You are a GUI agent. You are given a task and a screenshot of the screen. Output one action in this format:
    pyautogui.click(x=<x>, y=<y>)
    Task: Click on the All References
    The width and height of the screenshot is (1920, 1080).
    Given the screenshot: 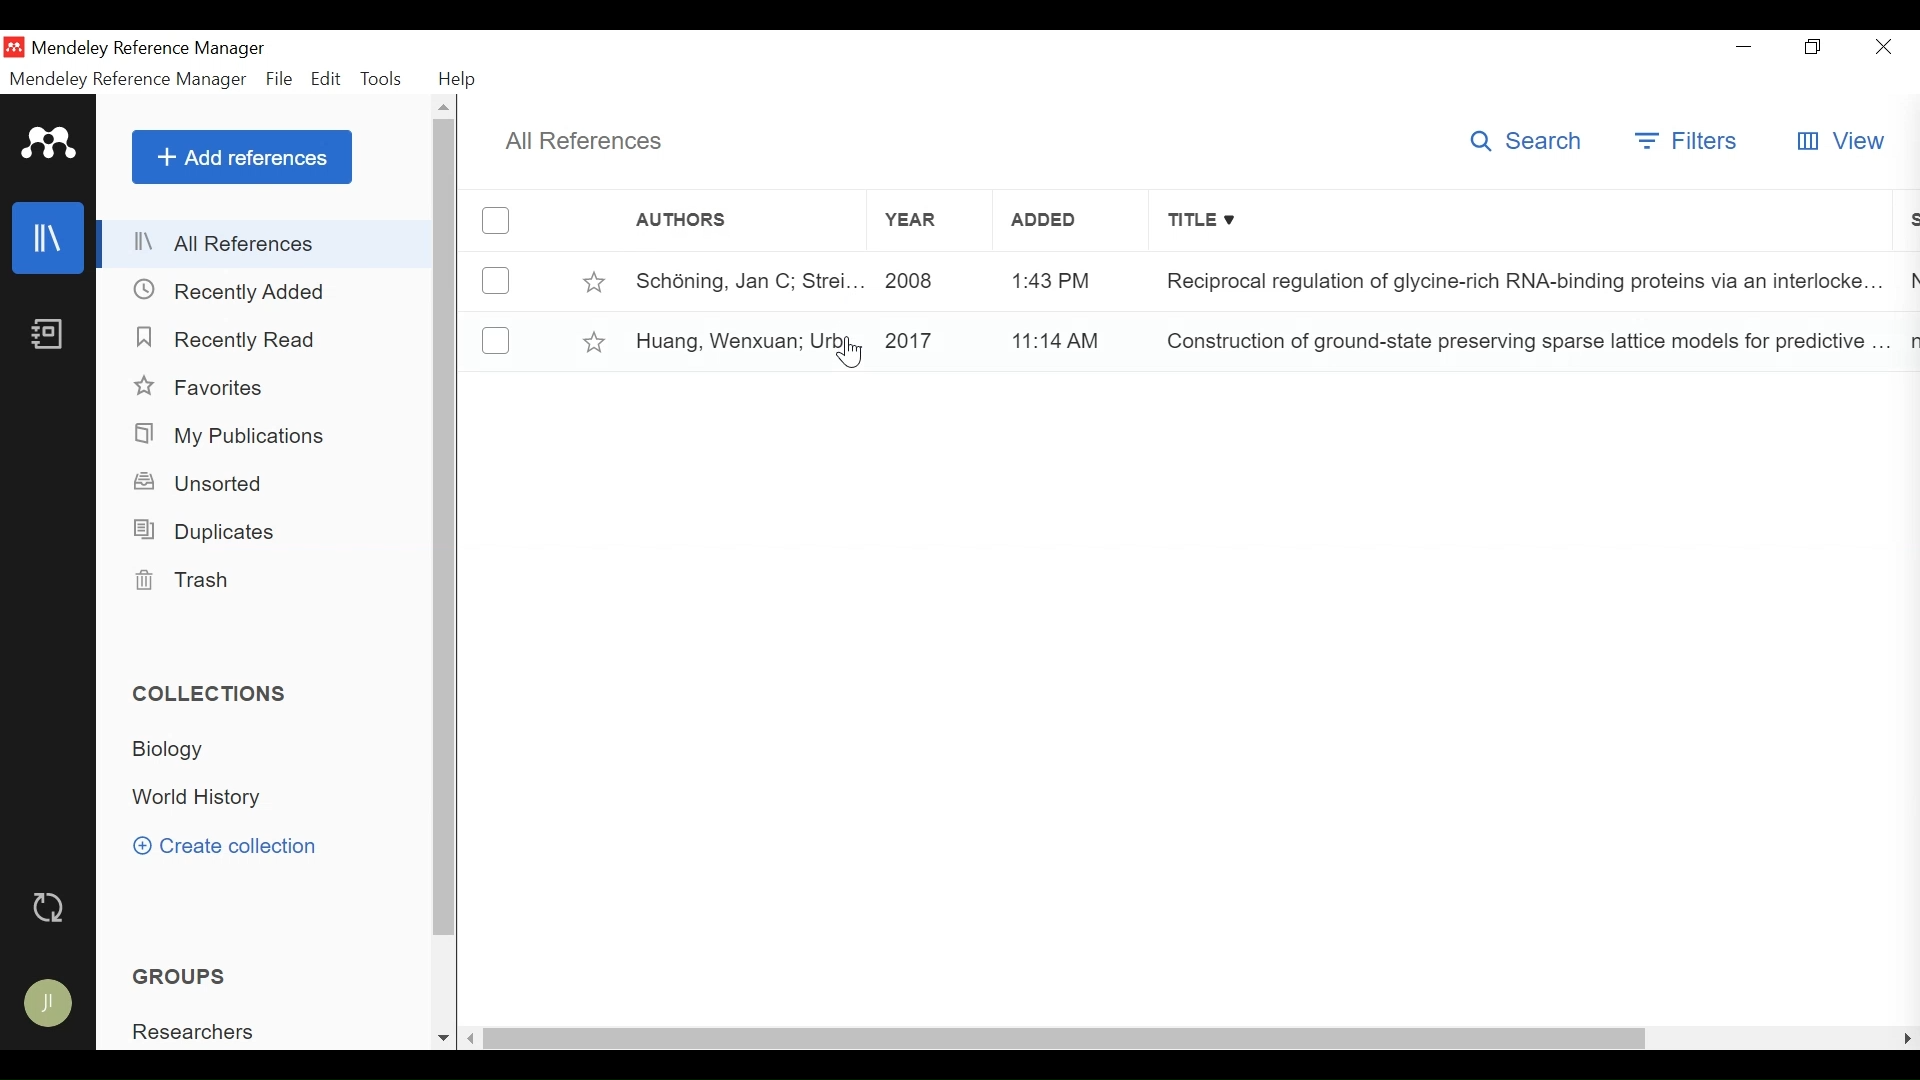 What is the action you would take?
    pyautogui.click(x=581, y=143)
    